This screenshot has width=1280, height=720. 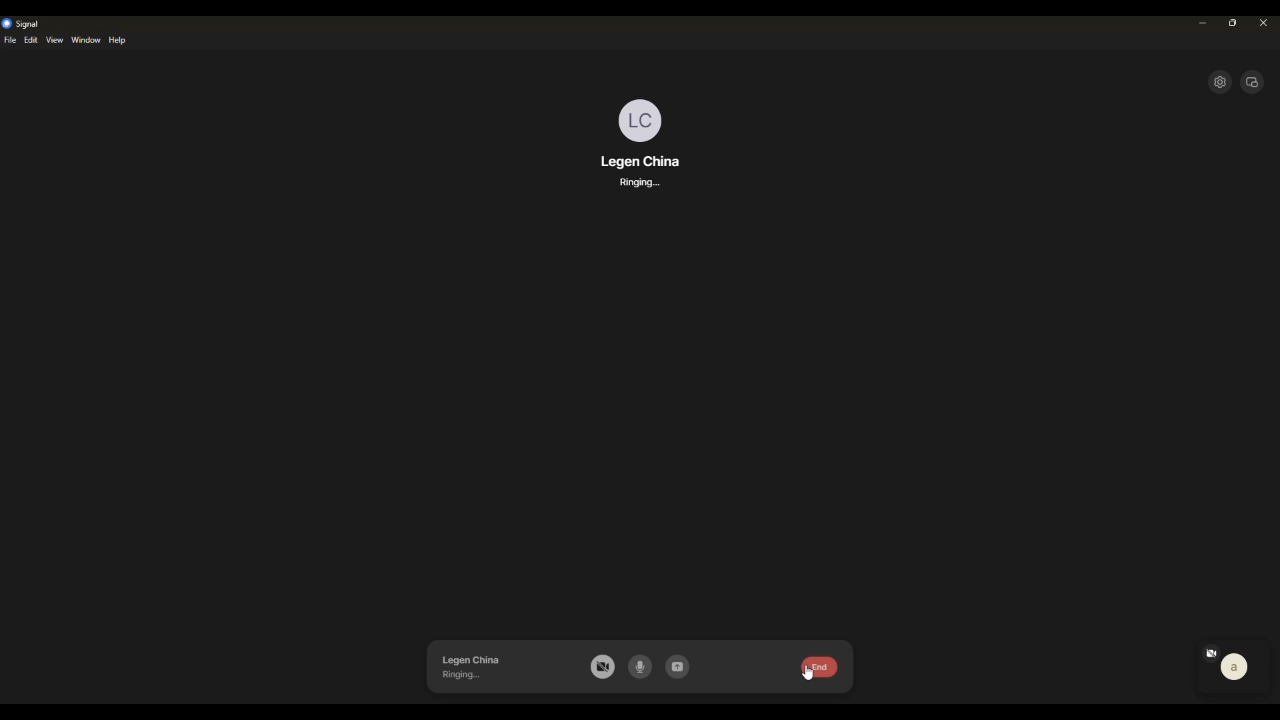 I want to click on profile photo, so click(x=644, y=119).